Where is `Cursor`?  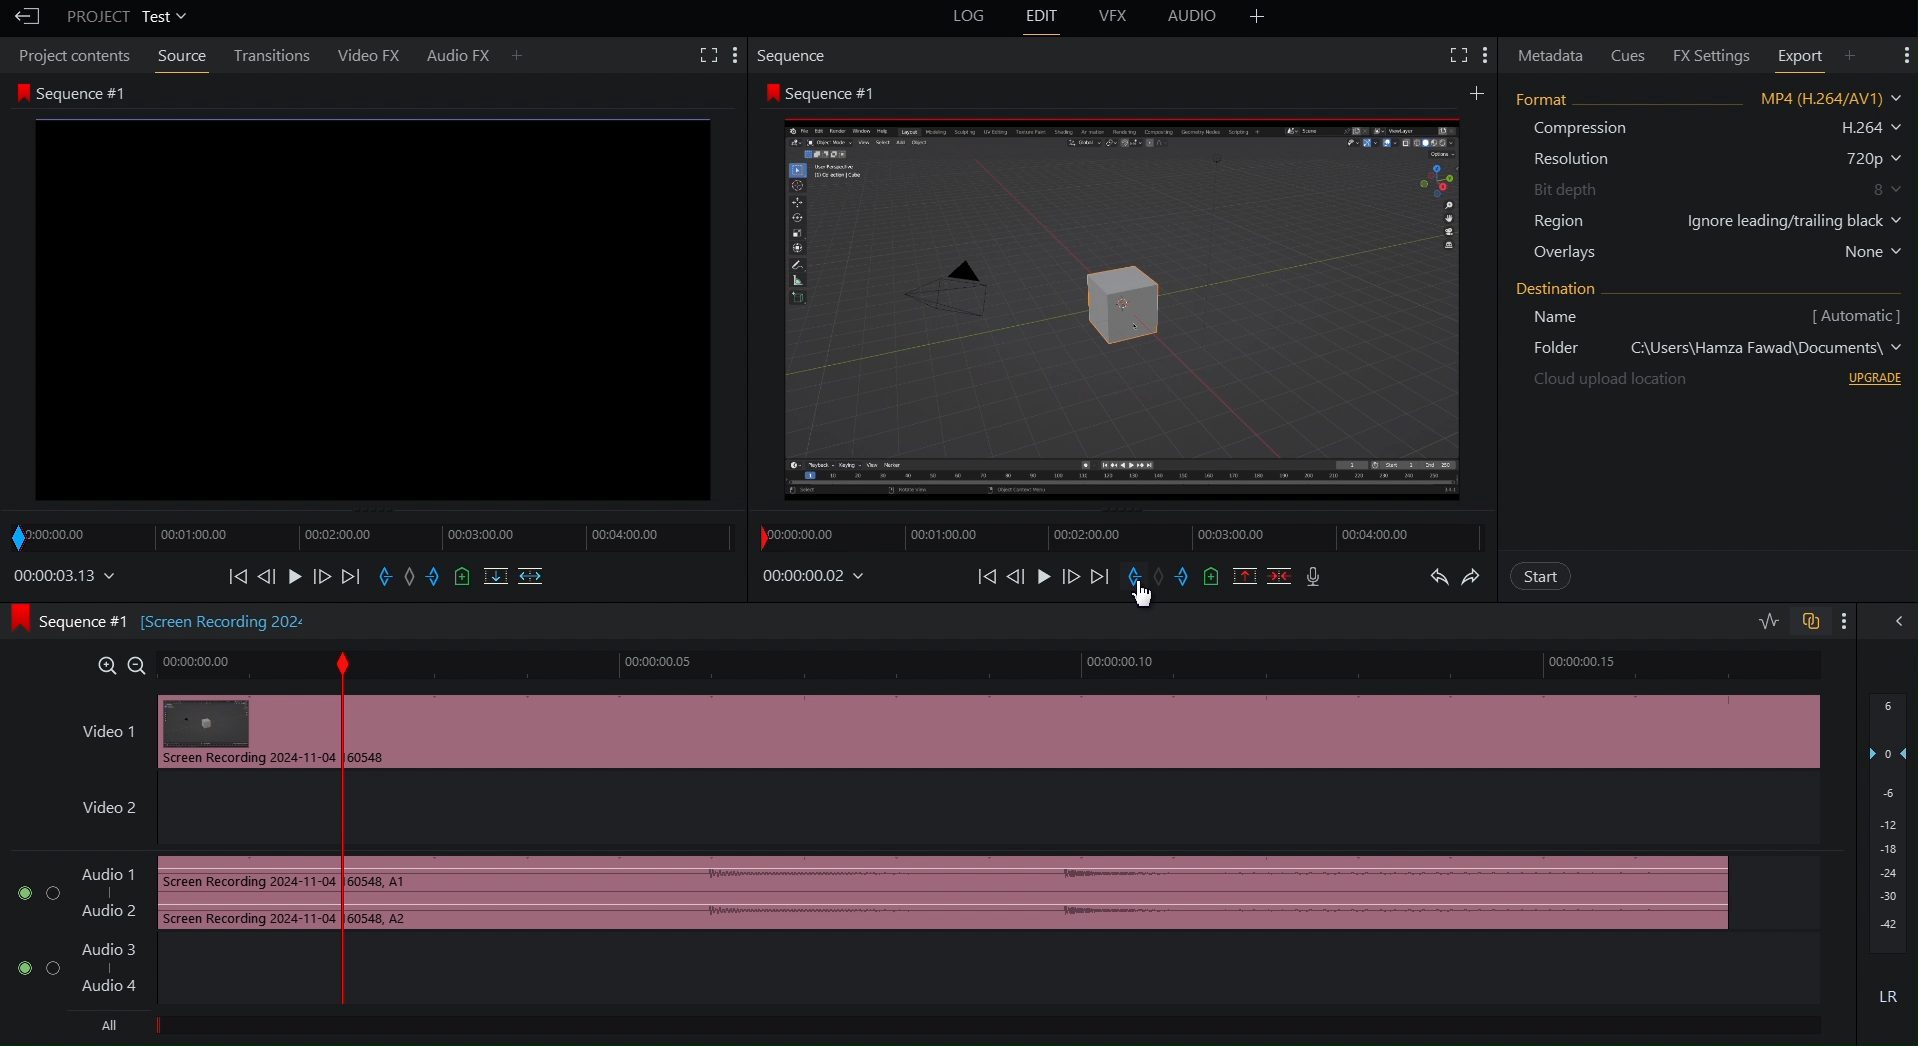 Cursor is located at coordinates (1139, 597).